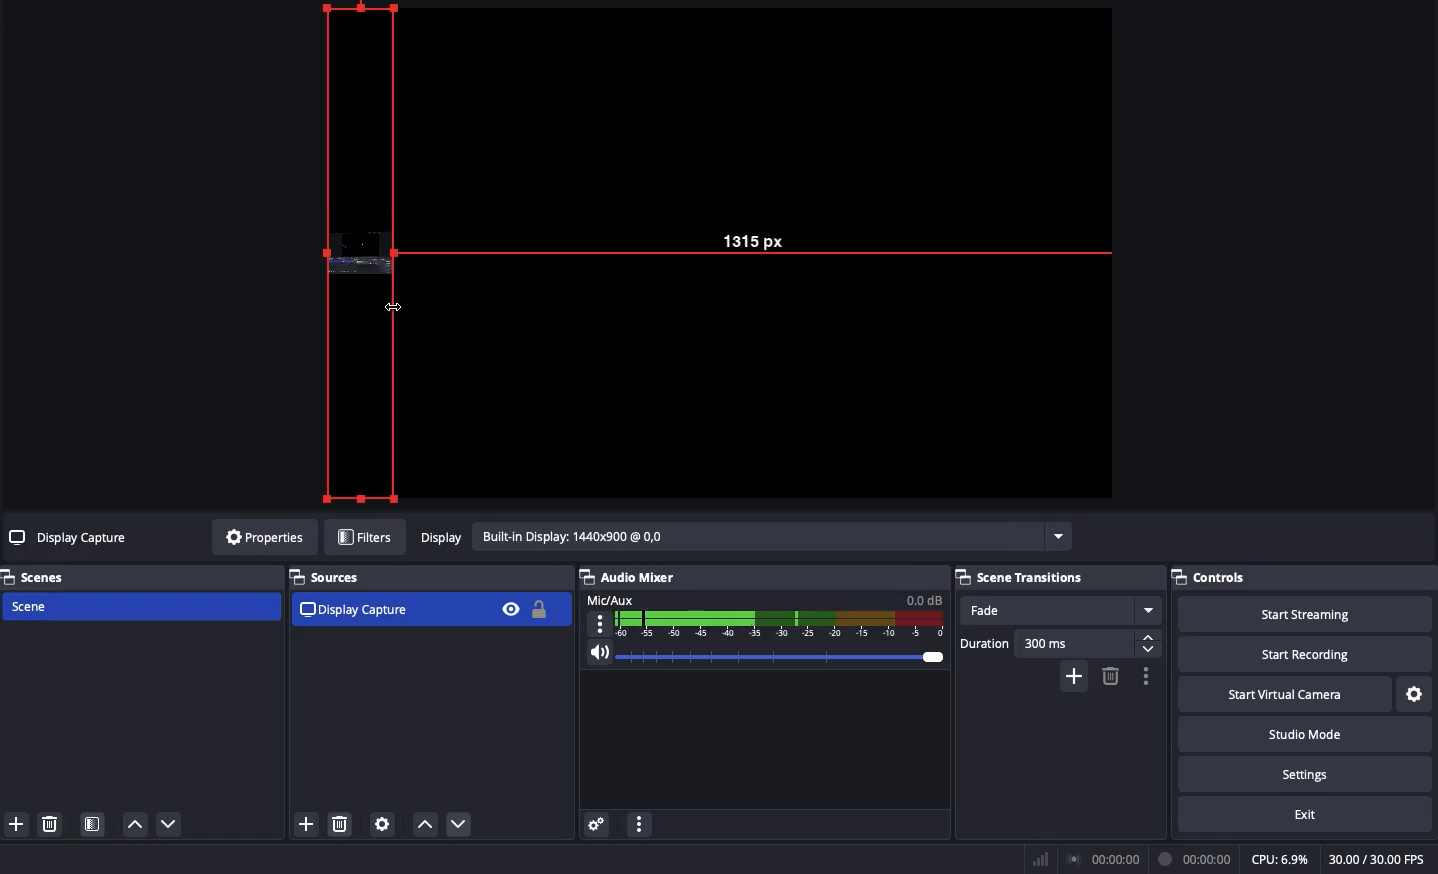  What do you see at coordinates (48, 824) in the screenshot?
I see `Delete` at bounding box center [48, 824].